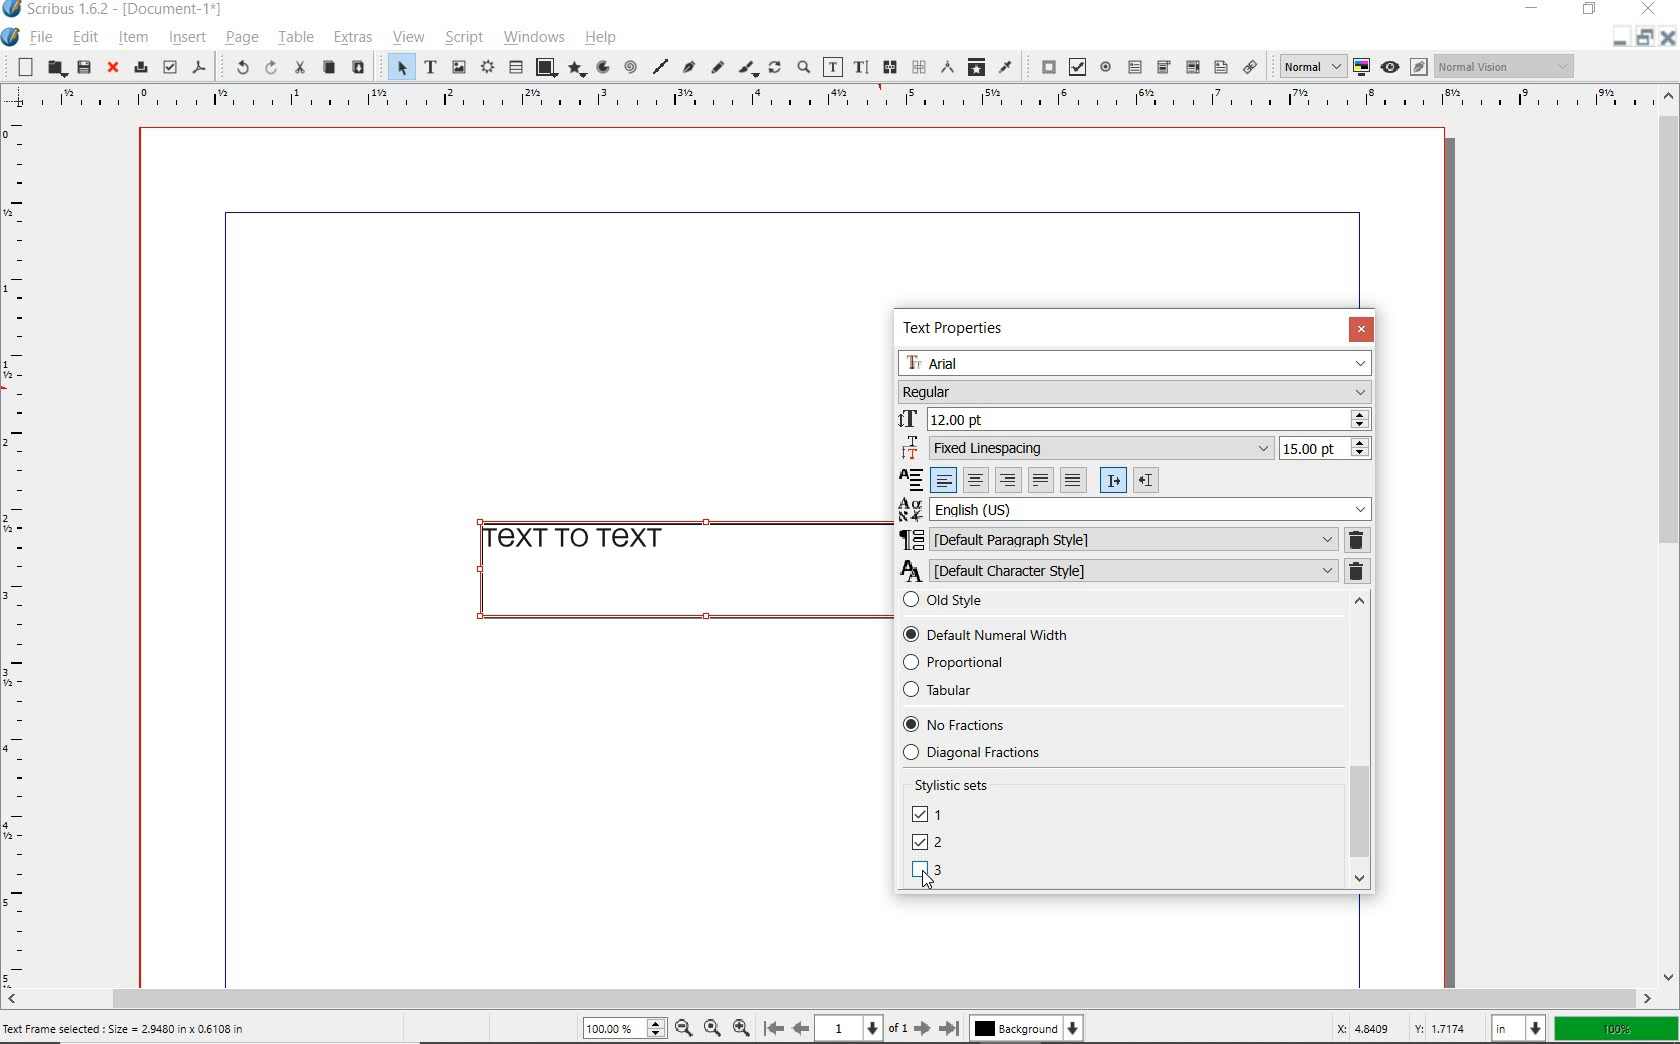 This screenshot has width=1680, height=1044. Describe the element at coordinates (83, 67) in the screenshot. I see `save` at that location.